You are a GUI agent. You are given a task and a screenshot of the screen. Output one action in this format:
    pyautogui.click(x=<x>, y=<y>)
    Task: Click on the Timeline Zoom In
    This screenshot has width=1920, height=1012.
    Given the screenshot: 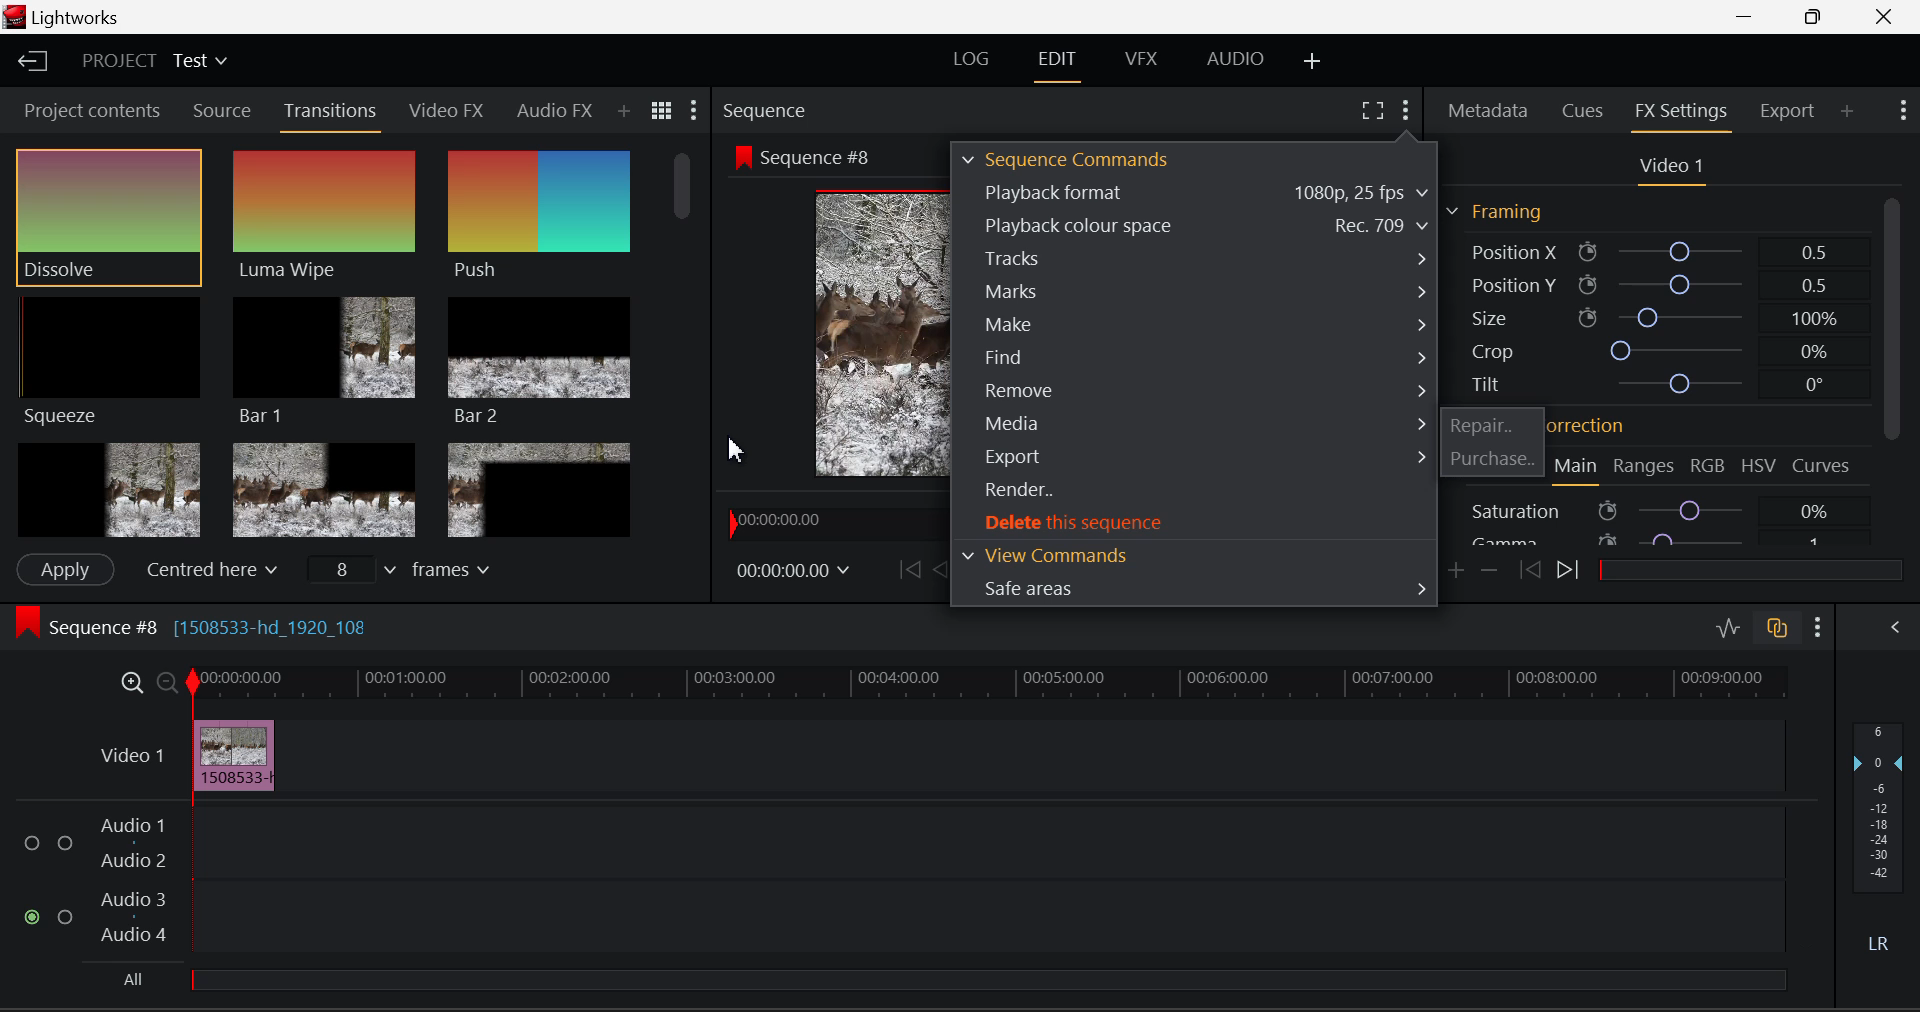 What is the action you would take?
    pyautogui.click(x=128, y=682)
    